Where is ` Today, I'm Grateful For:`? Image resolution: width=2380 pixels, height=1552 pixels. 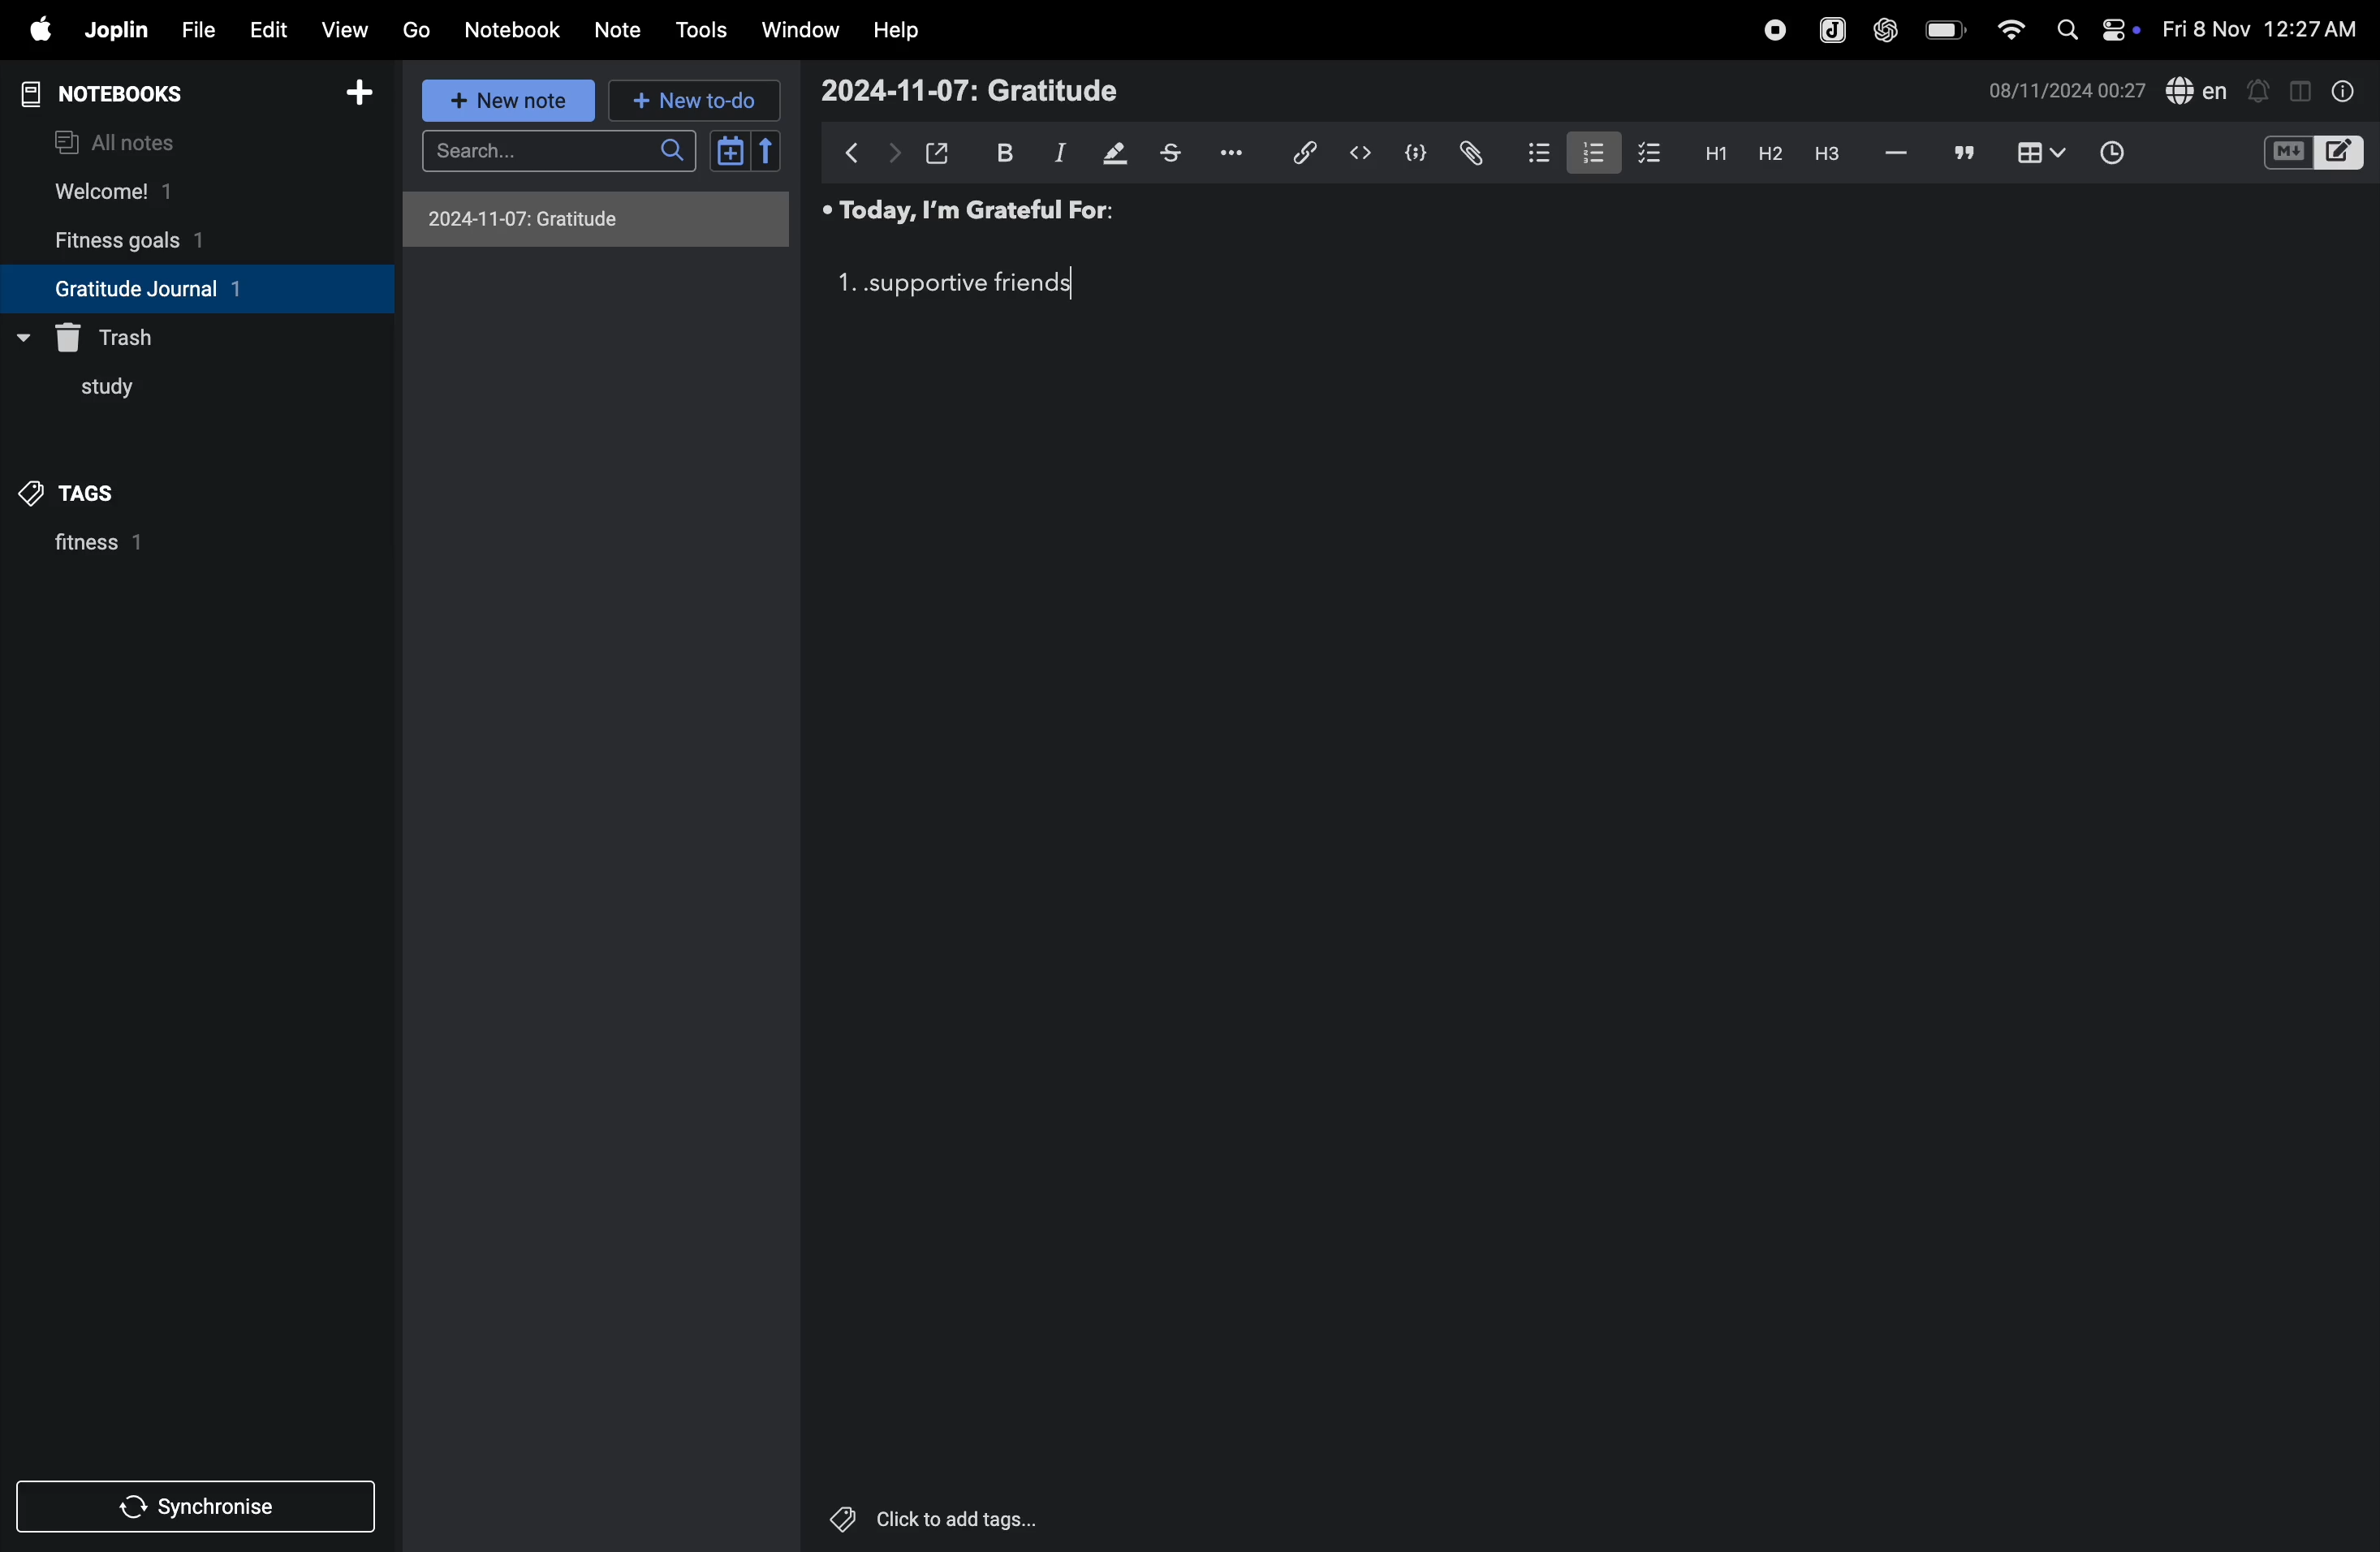  Today, I'm Grateful For: is located at coordinates (971, 214).